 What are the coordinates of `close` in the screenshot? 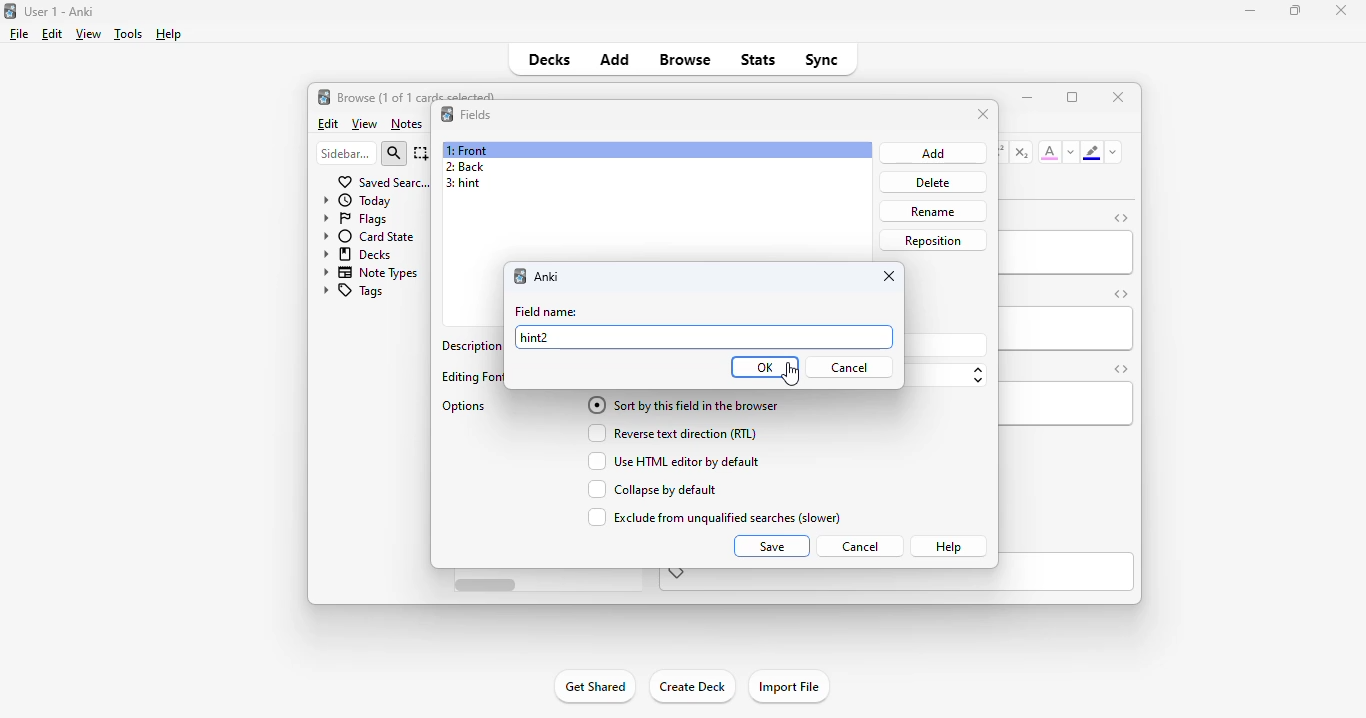 It's located at (1341, 10).